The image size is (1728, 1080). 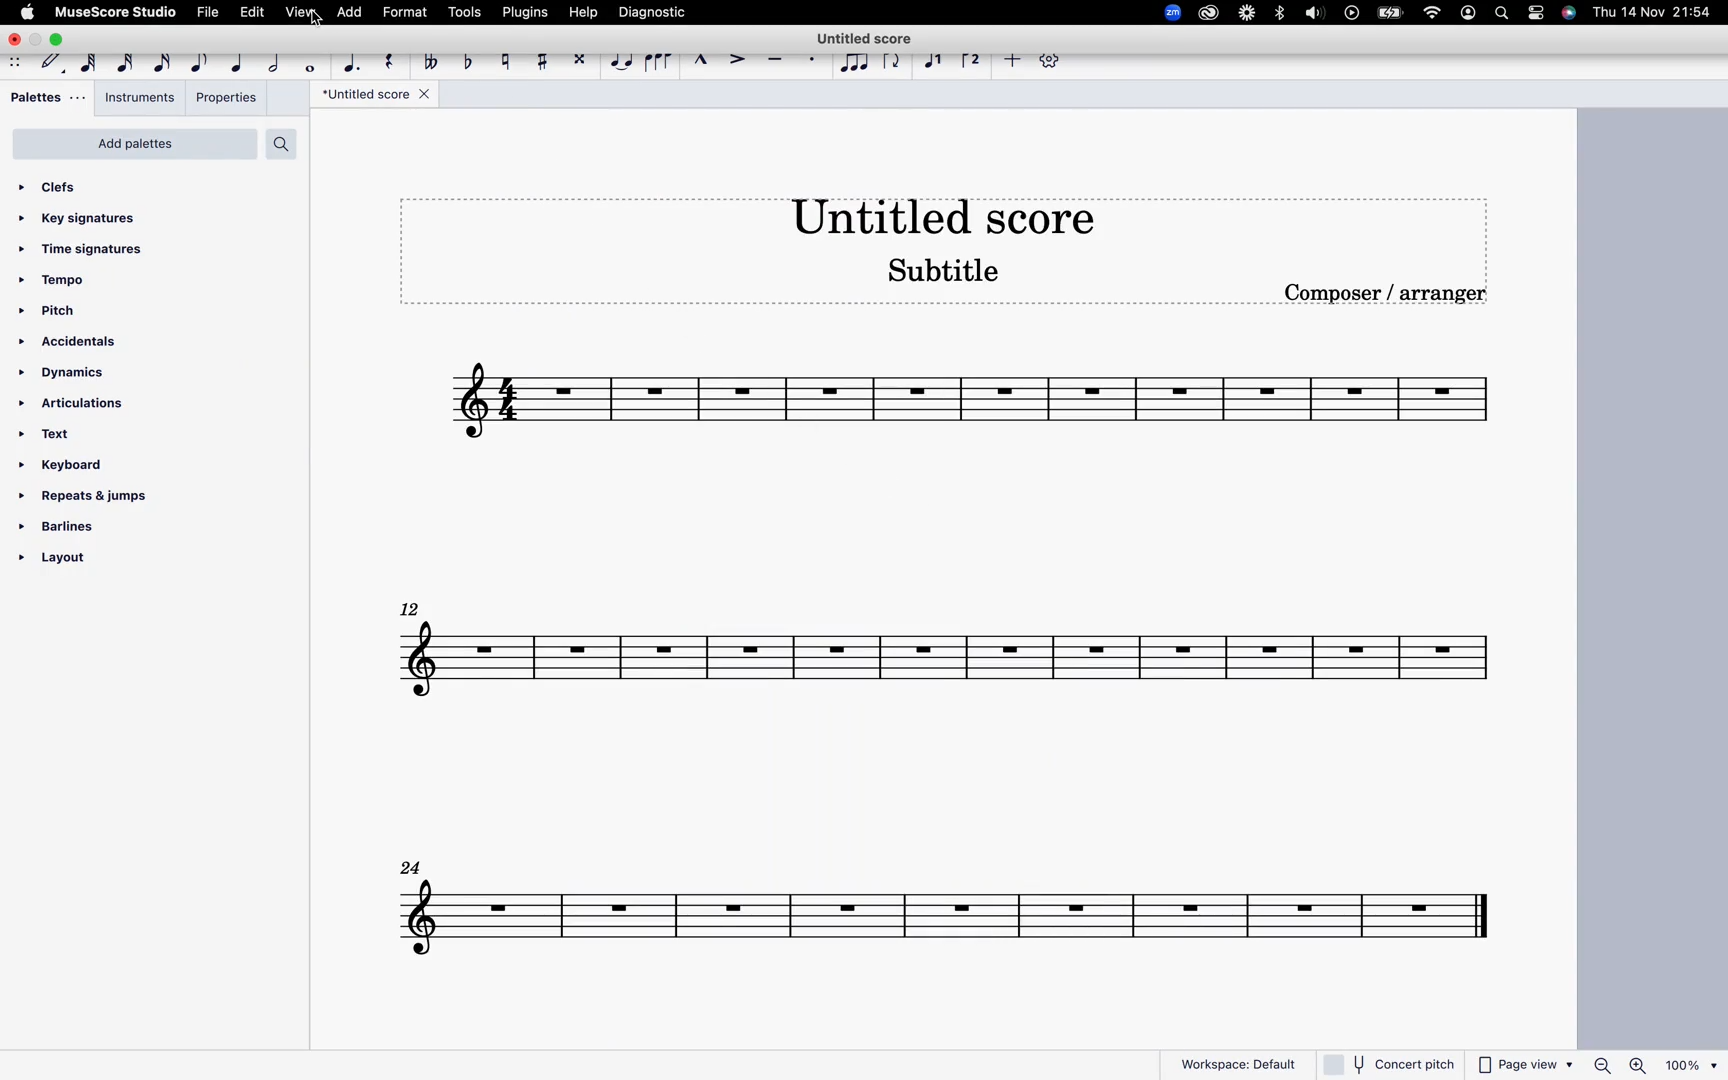 I want to click on toggle natural, so click(x=500, y=62).